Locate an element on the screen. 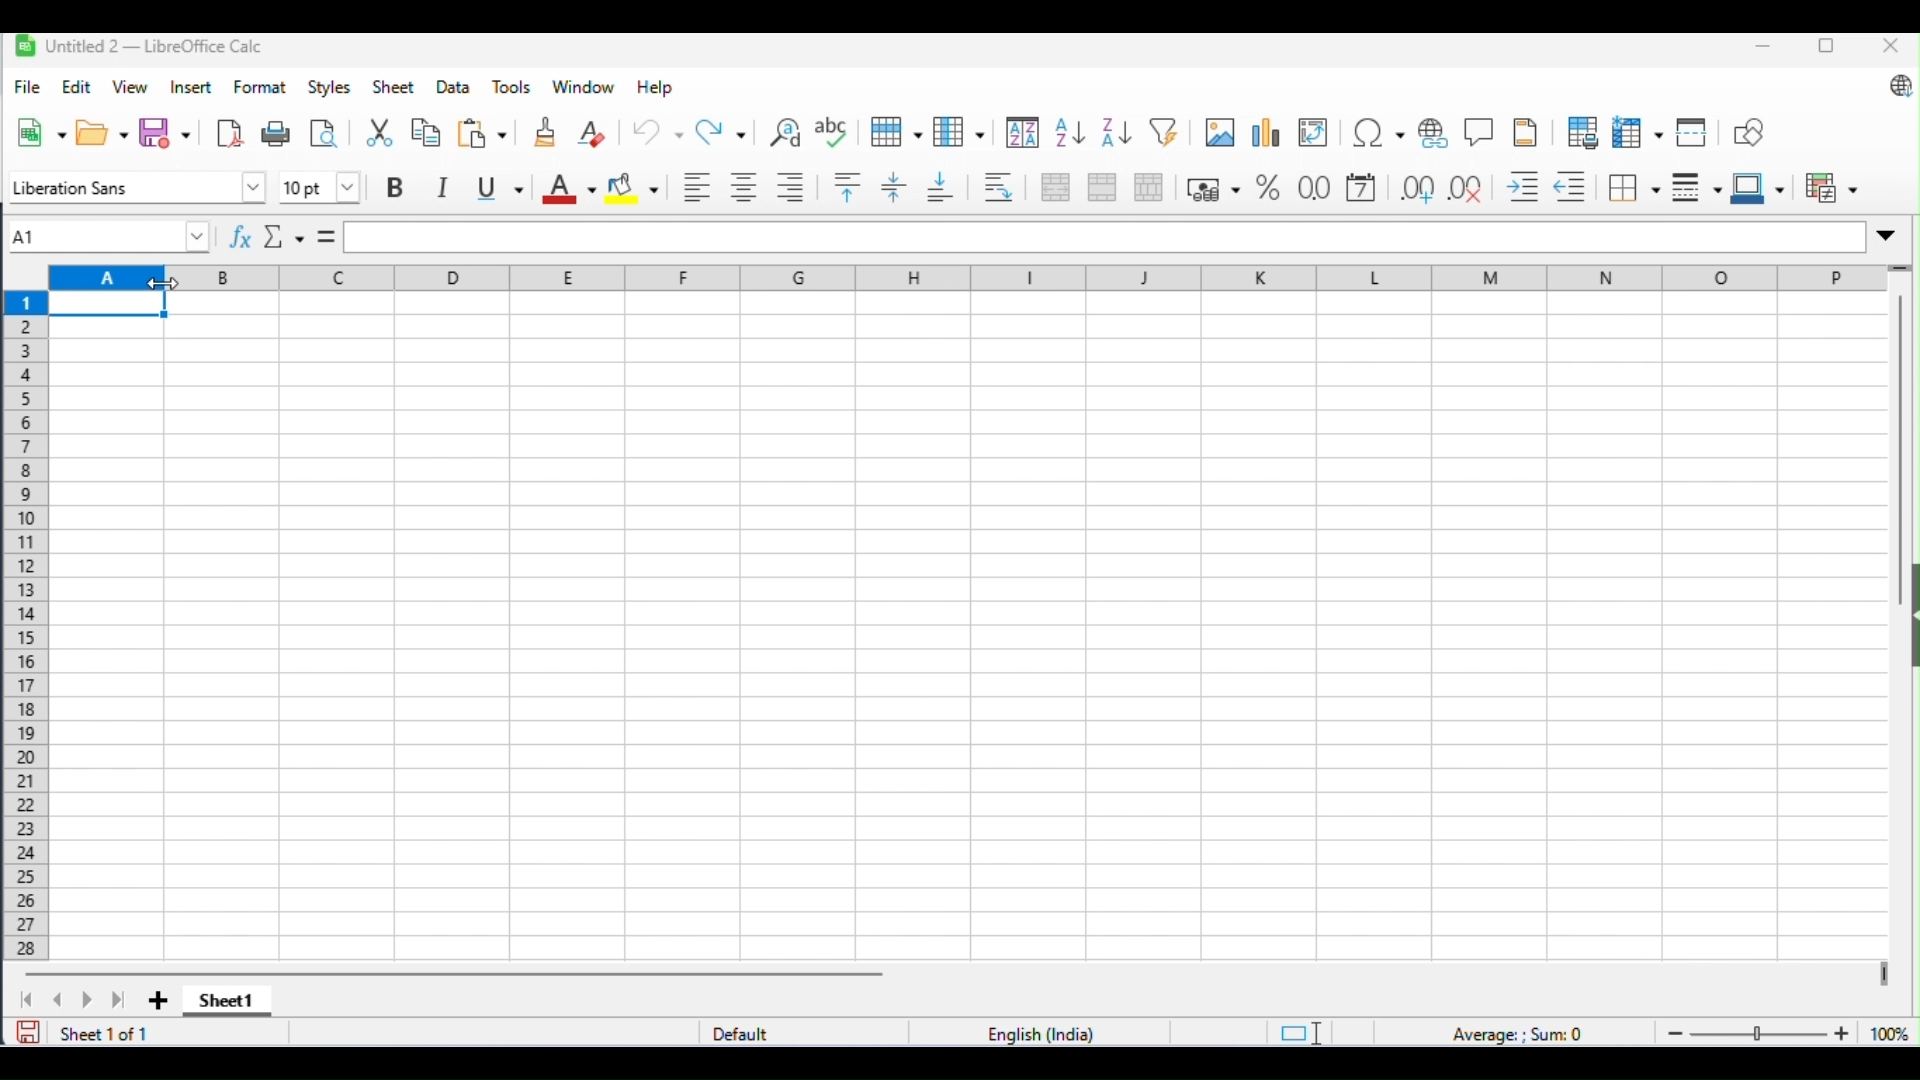  cut is located at coordinates (379, 132).